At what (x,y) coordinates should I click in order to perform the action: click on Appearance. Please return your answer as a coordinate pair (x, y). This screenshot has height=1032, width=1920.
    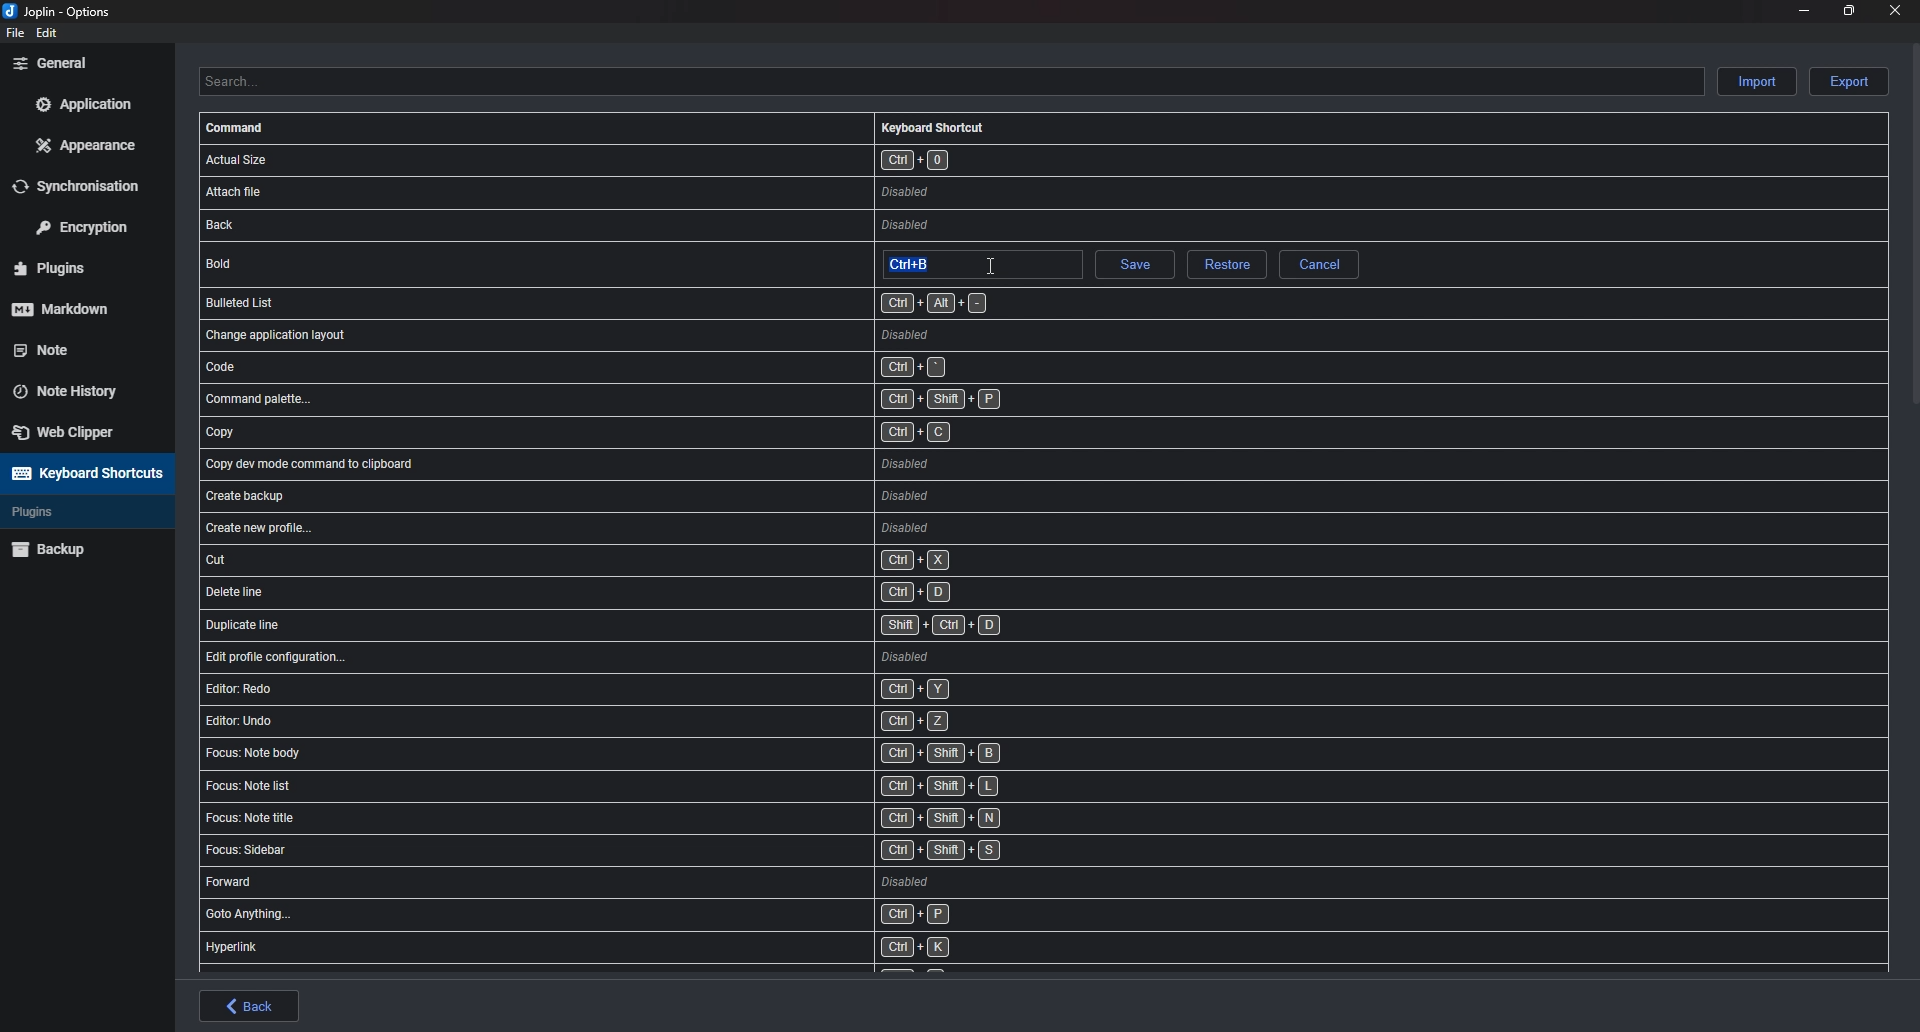
    Looking at the image, I should click on (88, 144).